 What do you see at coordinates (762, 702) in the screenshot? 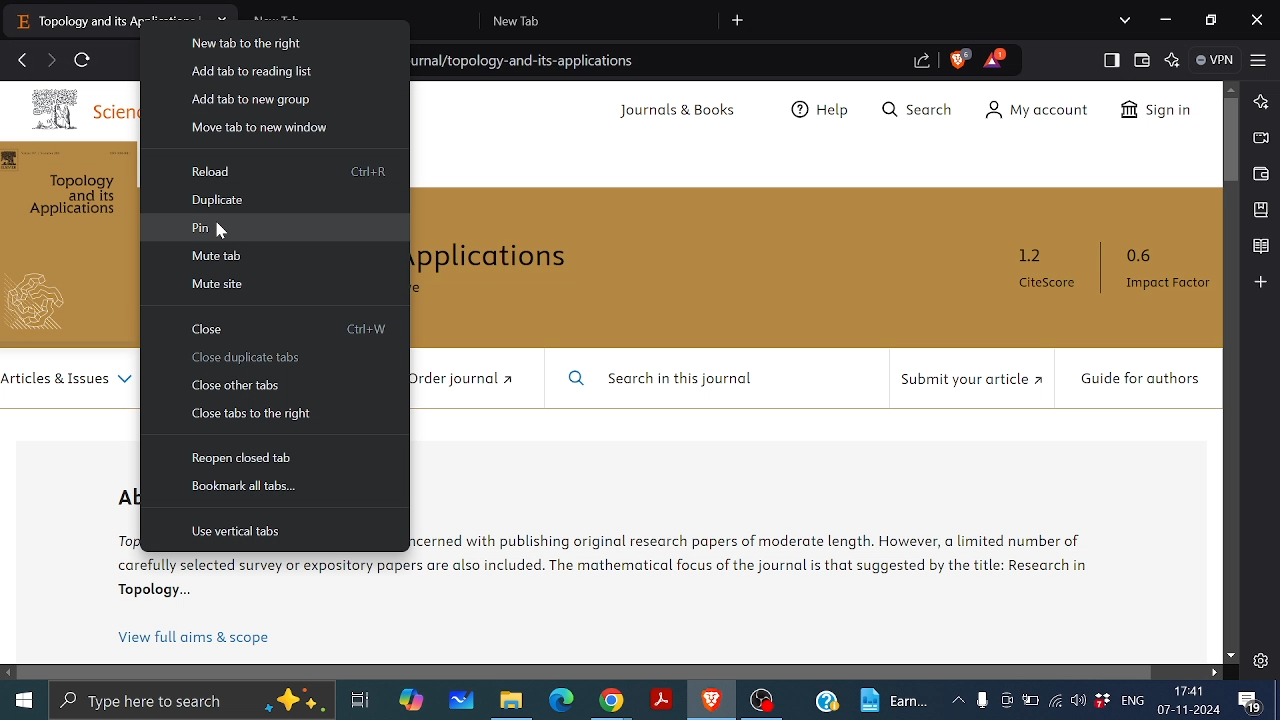
I see `OBS studio` at bounding box center [762, 702].